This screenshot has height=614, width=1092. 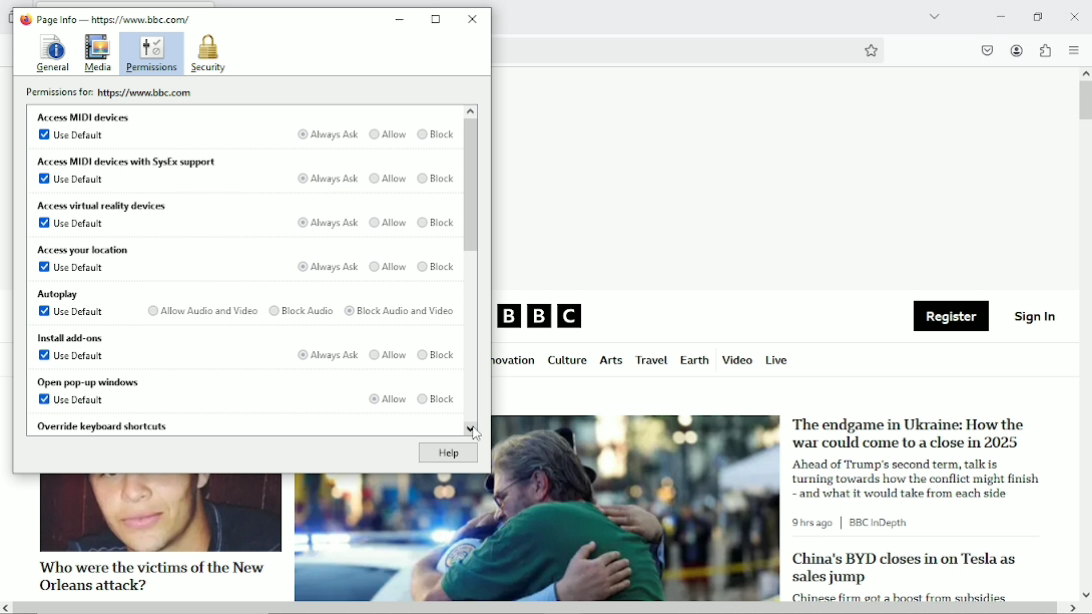 I want to click on Bookmark this page, so click(x=870, y=50).